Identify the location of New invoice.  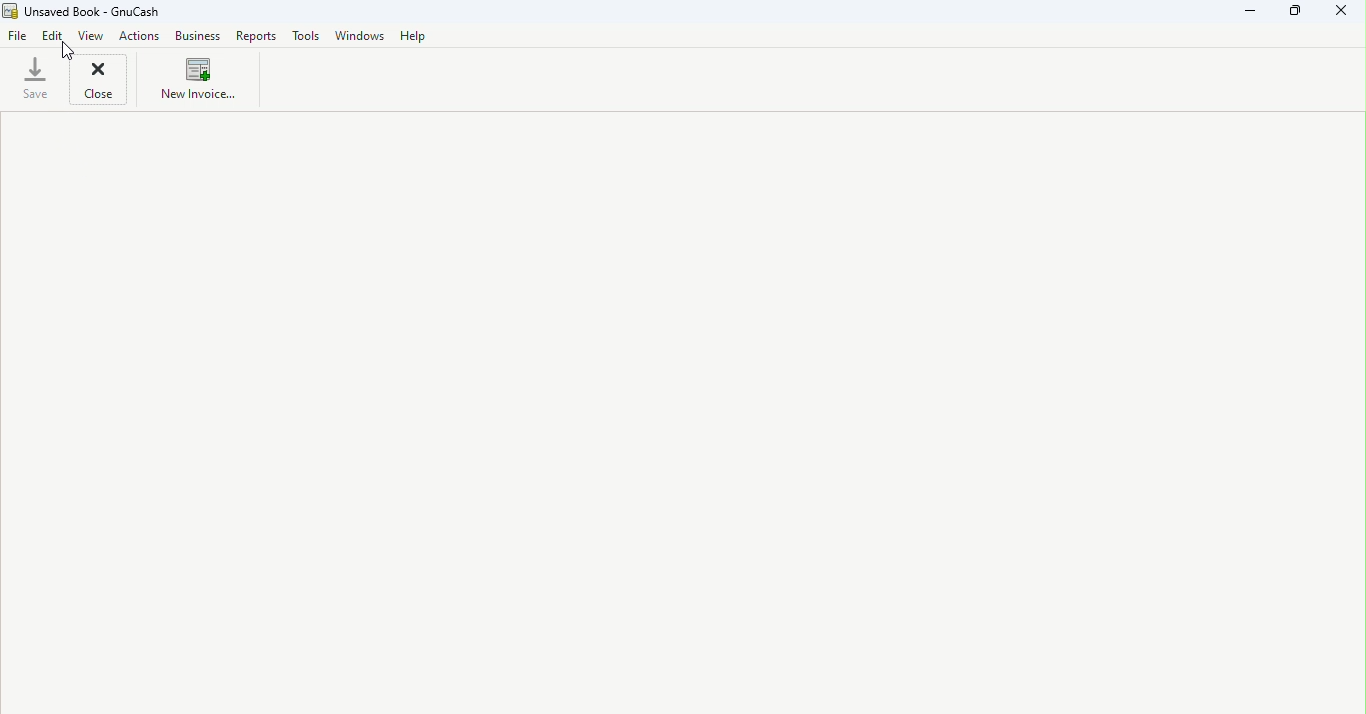
(202, 82).